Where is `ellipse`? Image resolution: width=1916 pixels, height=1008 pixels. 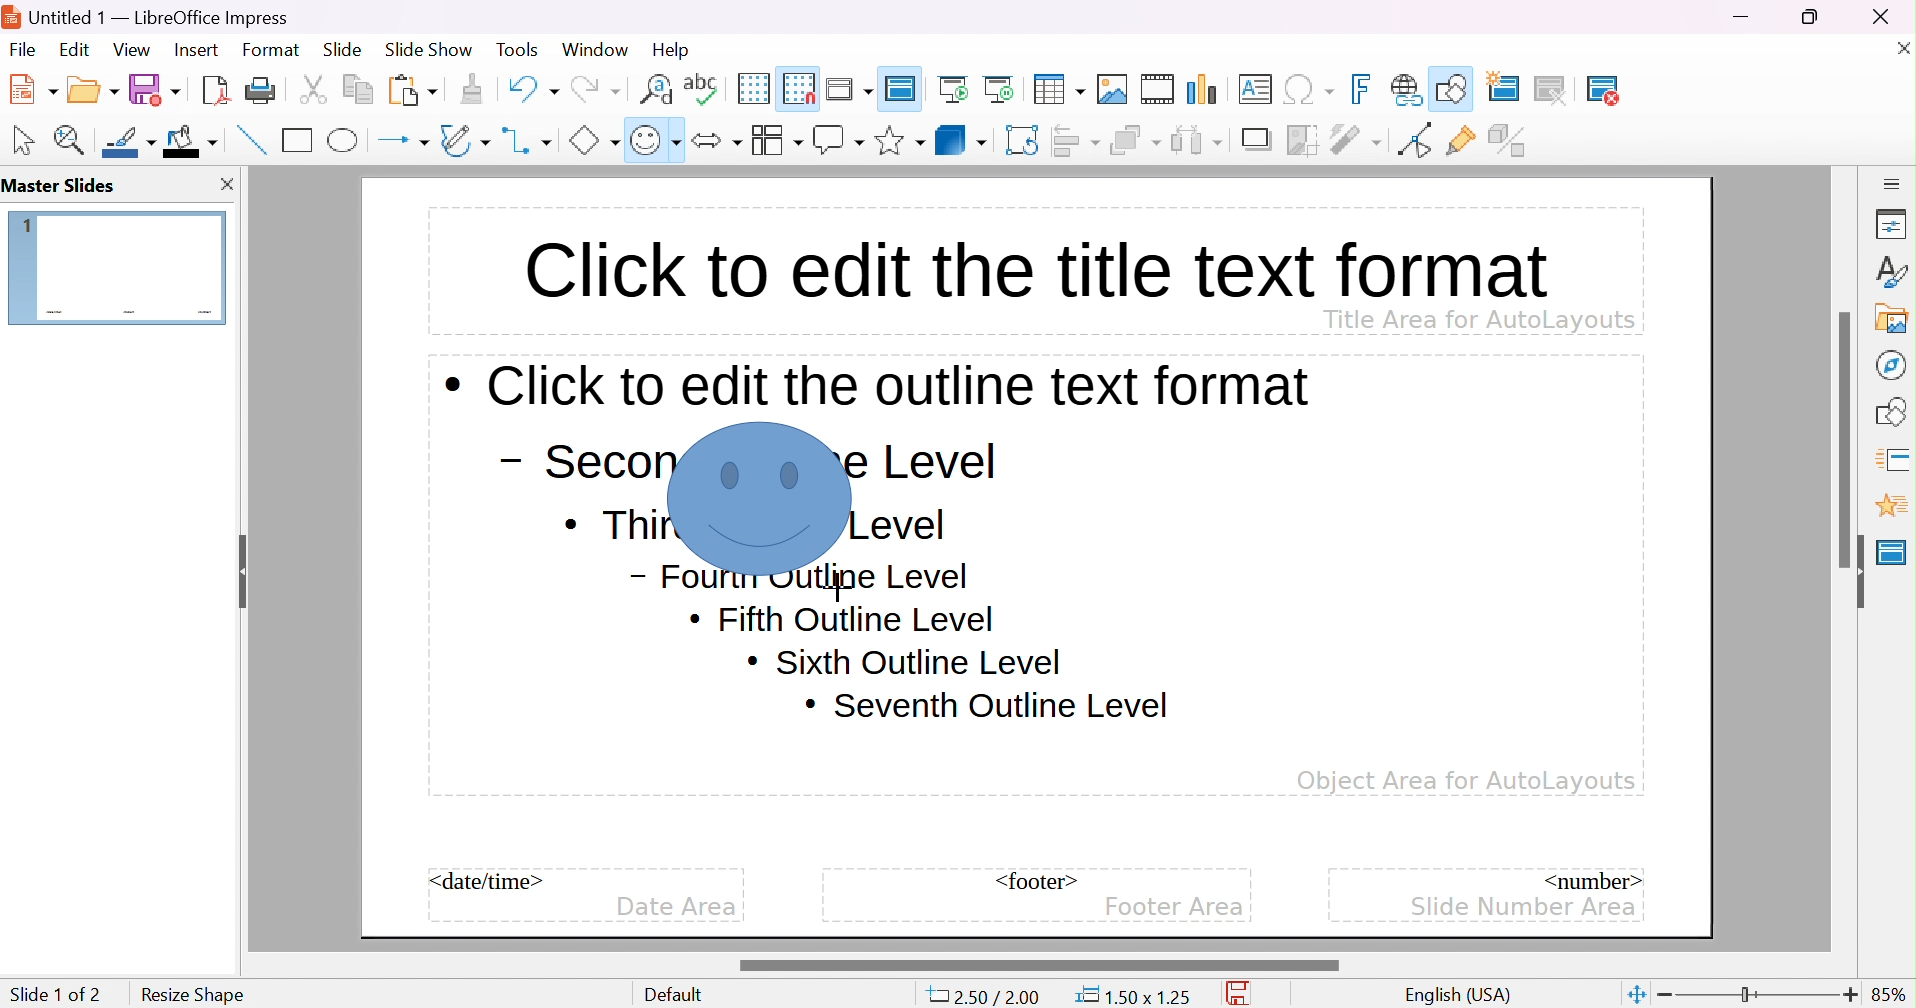 ellipse is located at coordinates (345, 139).